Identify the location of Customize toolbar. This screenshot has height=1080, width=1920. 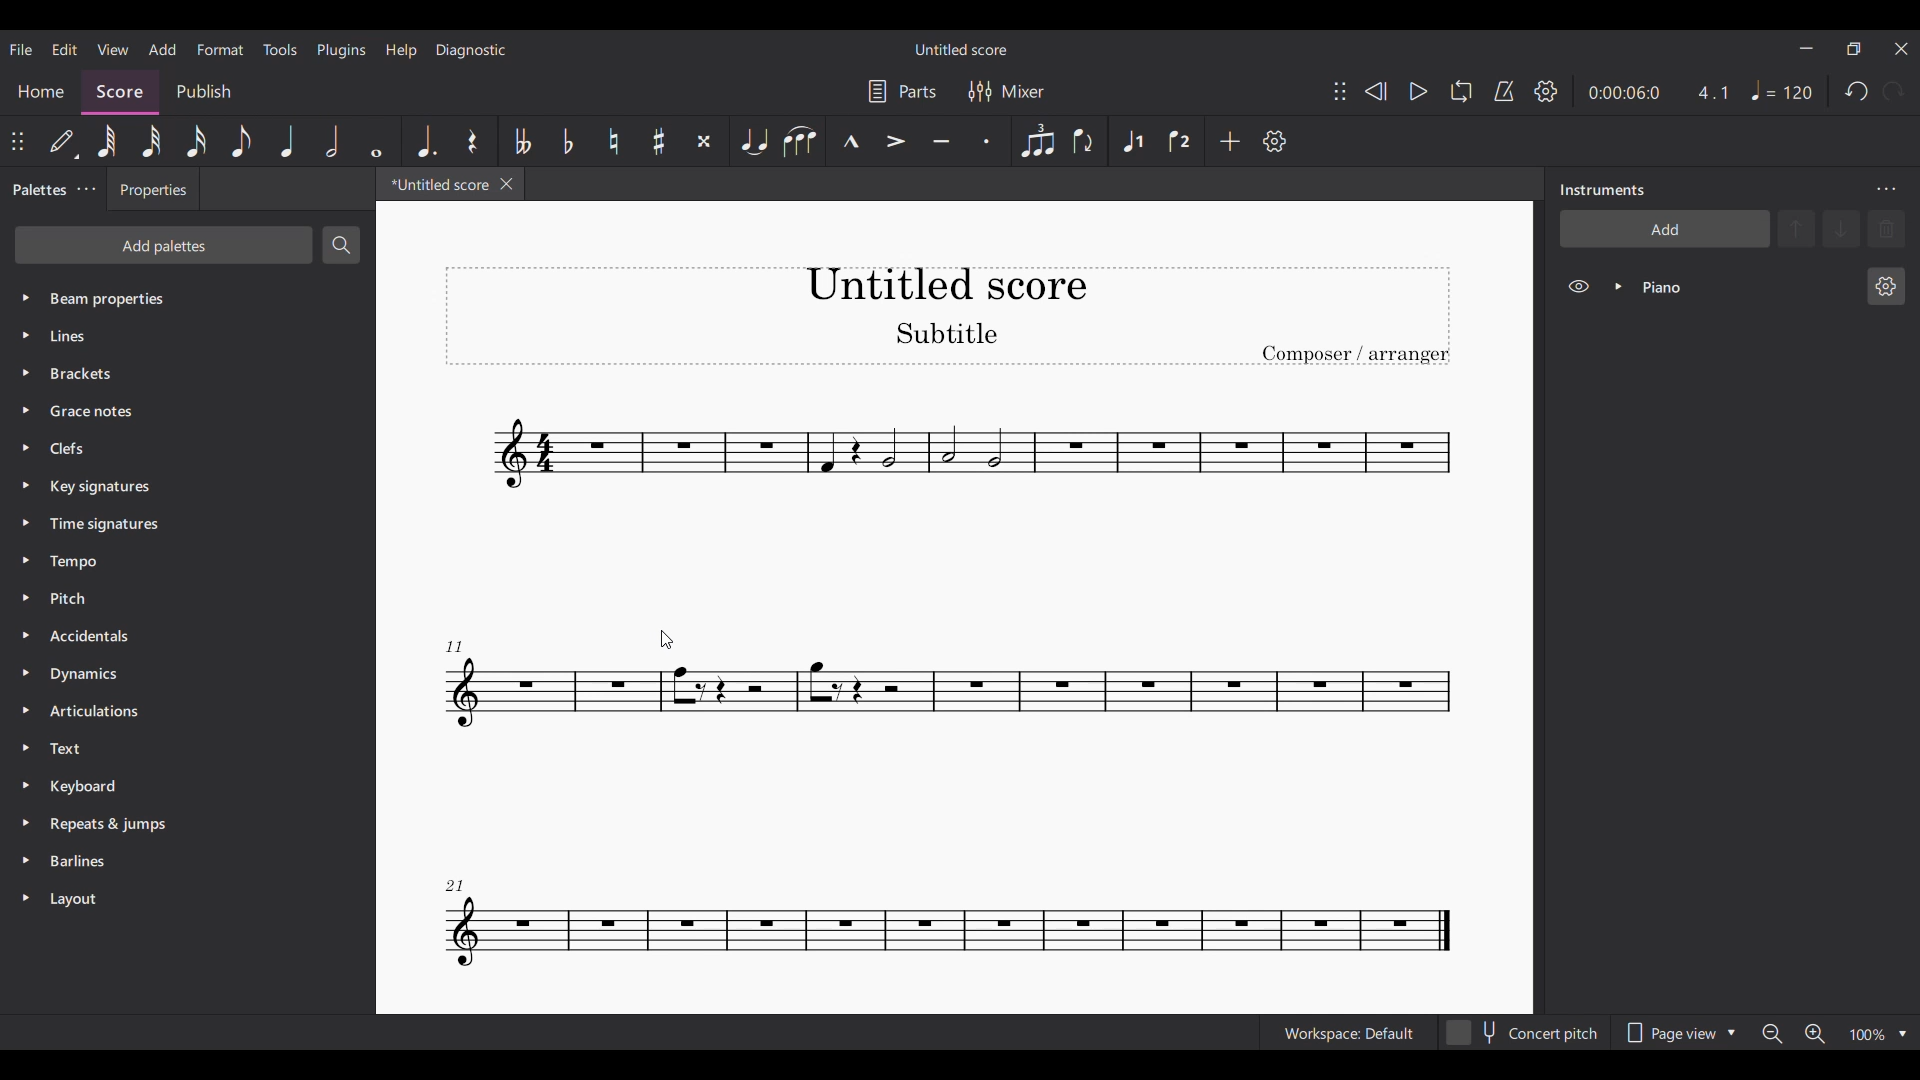
(1274, 142).